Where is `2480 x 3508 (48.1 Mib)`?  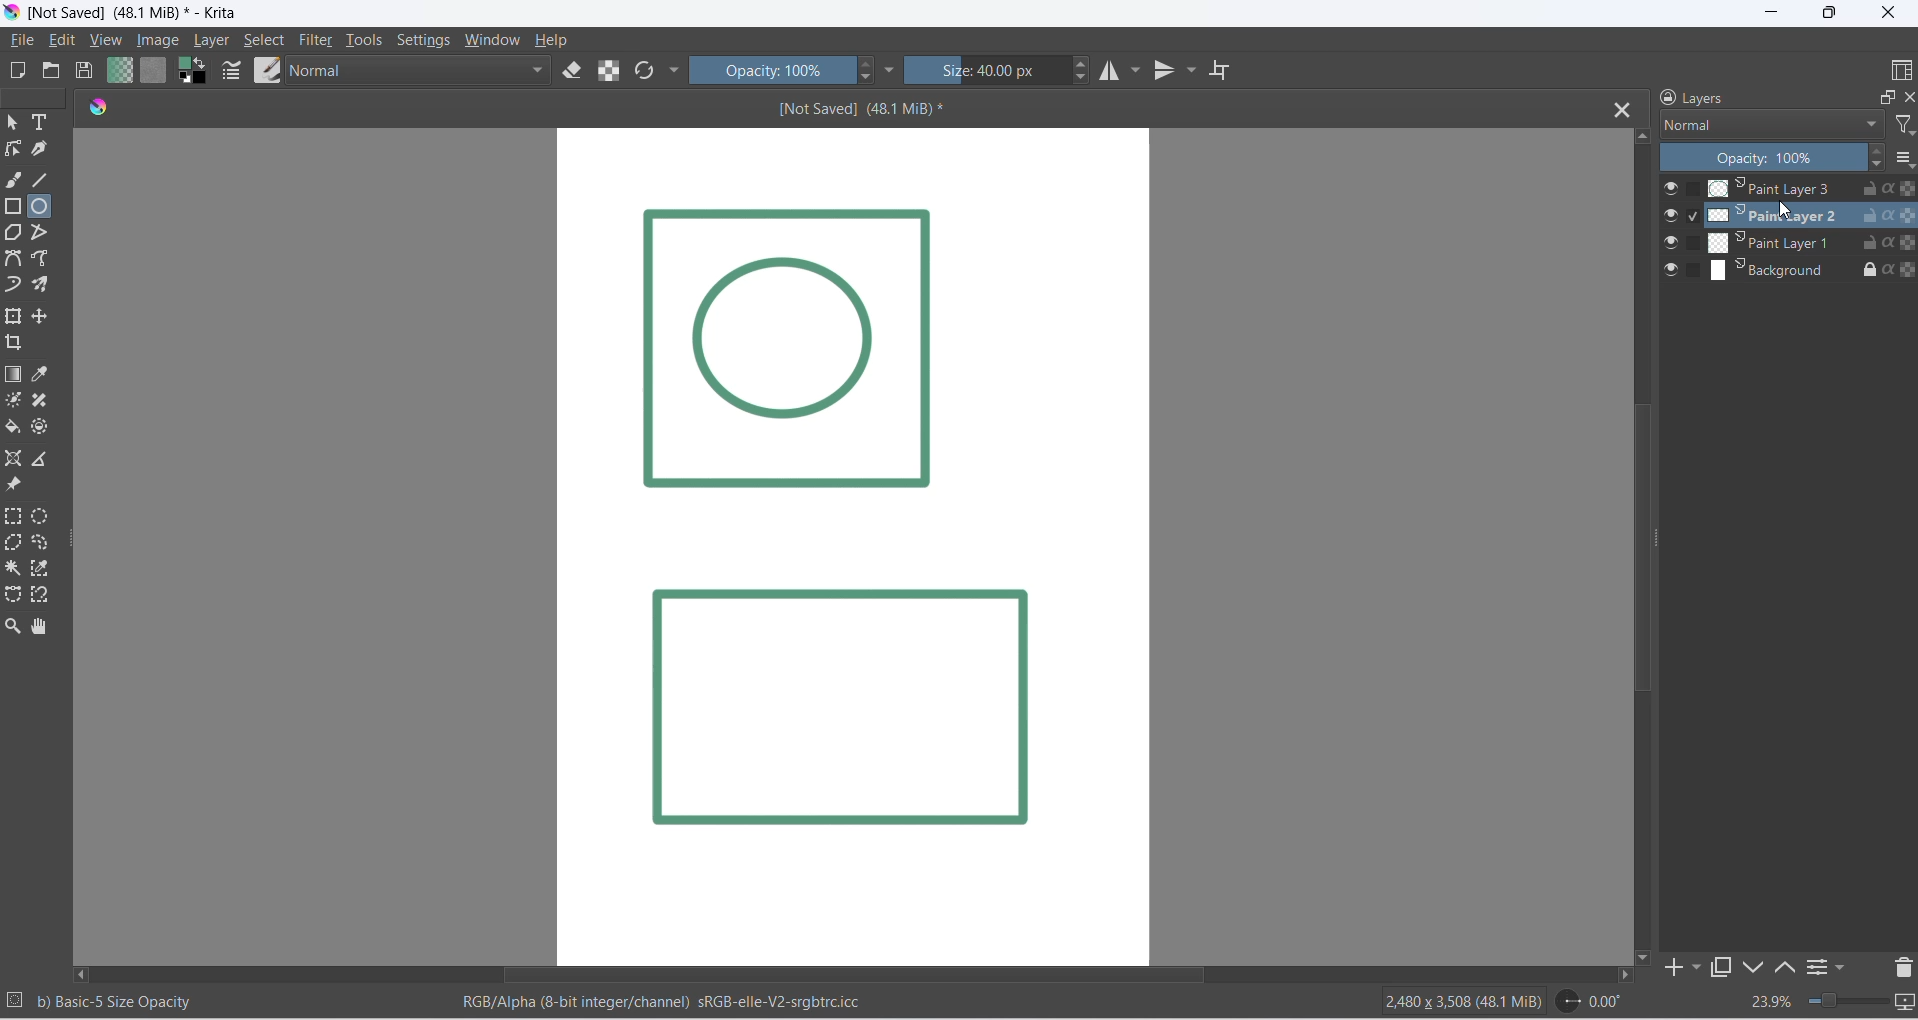 2480 x 3508 (48.1 Mib) is located at coordinates (1448, 1003).